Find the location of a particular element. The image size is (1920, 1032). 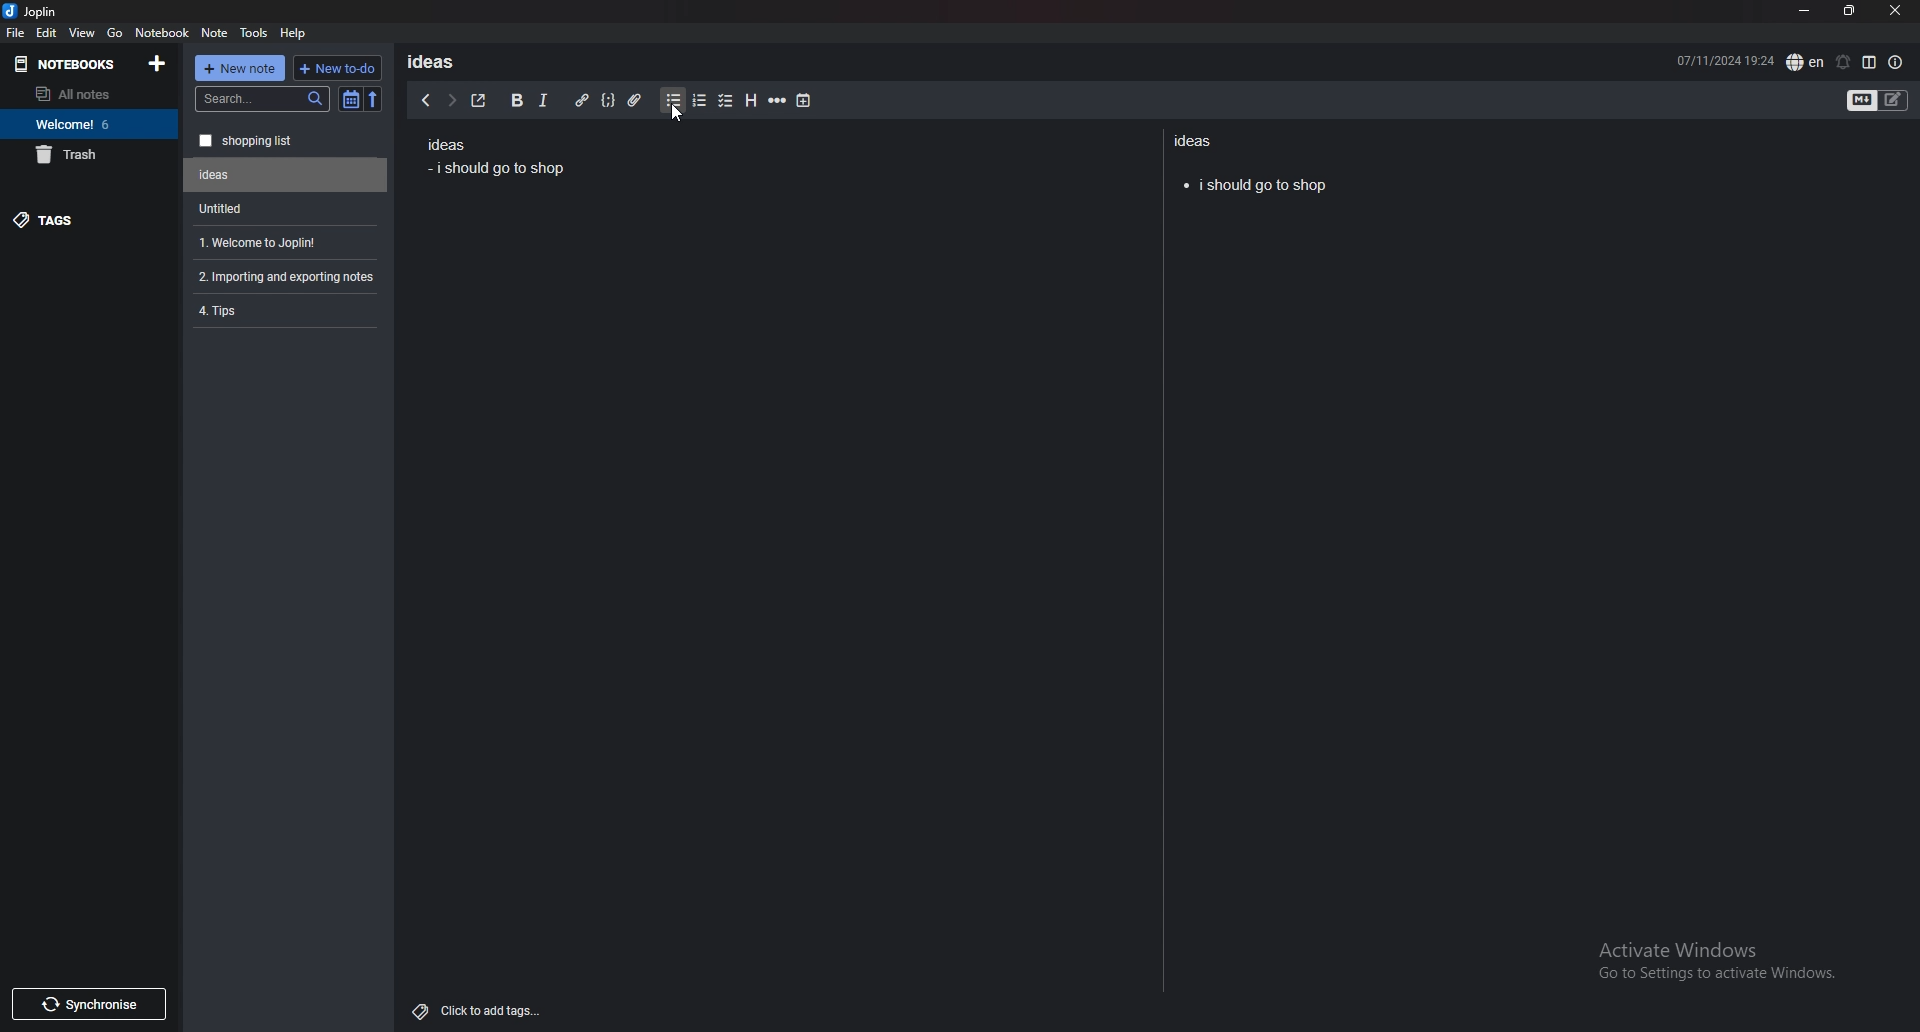

trash is located at coordinates (89, 154).